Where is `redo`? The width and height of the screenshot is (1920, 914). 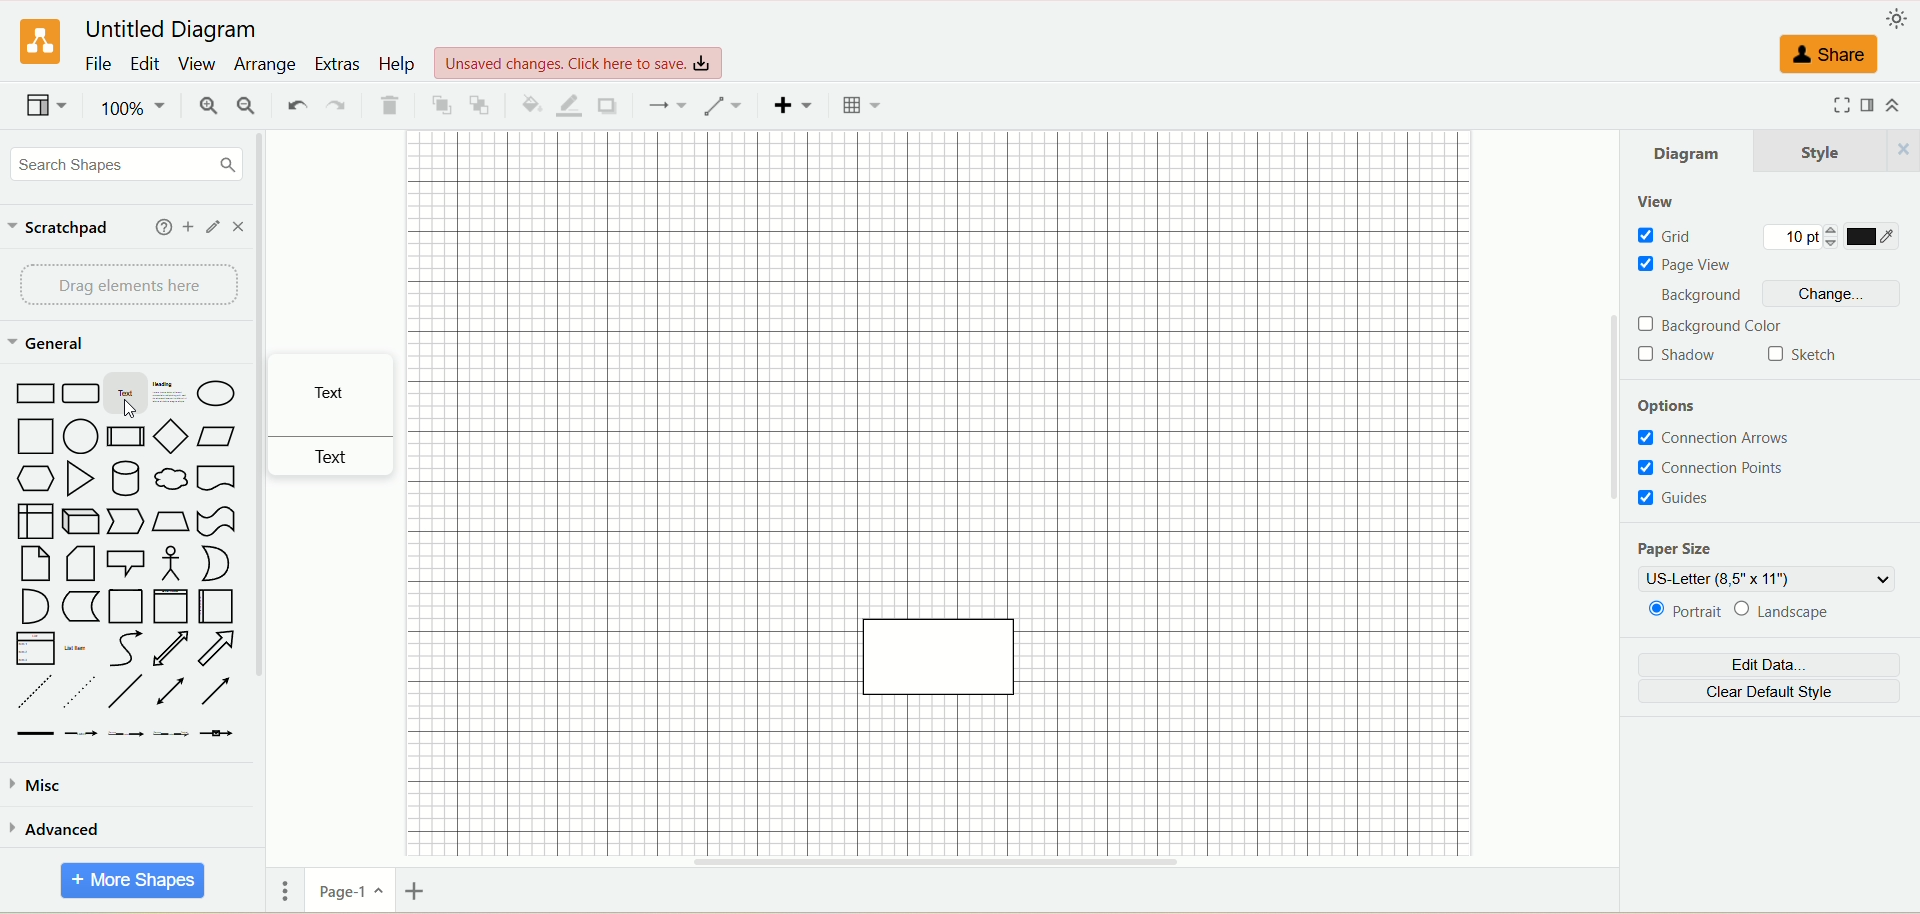
redo is located at coordinates (338, 103).